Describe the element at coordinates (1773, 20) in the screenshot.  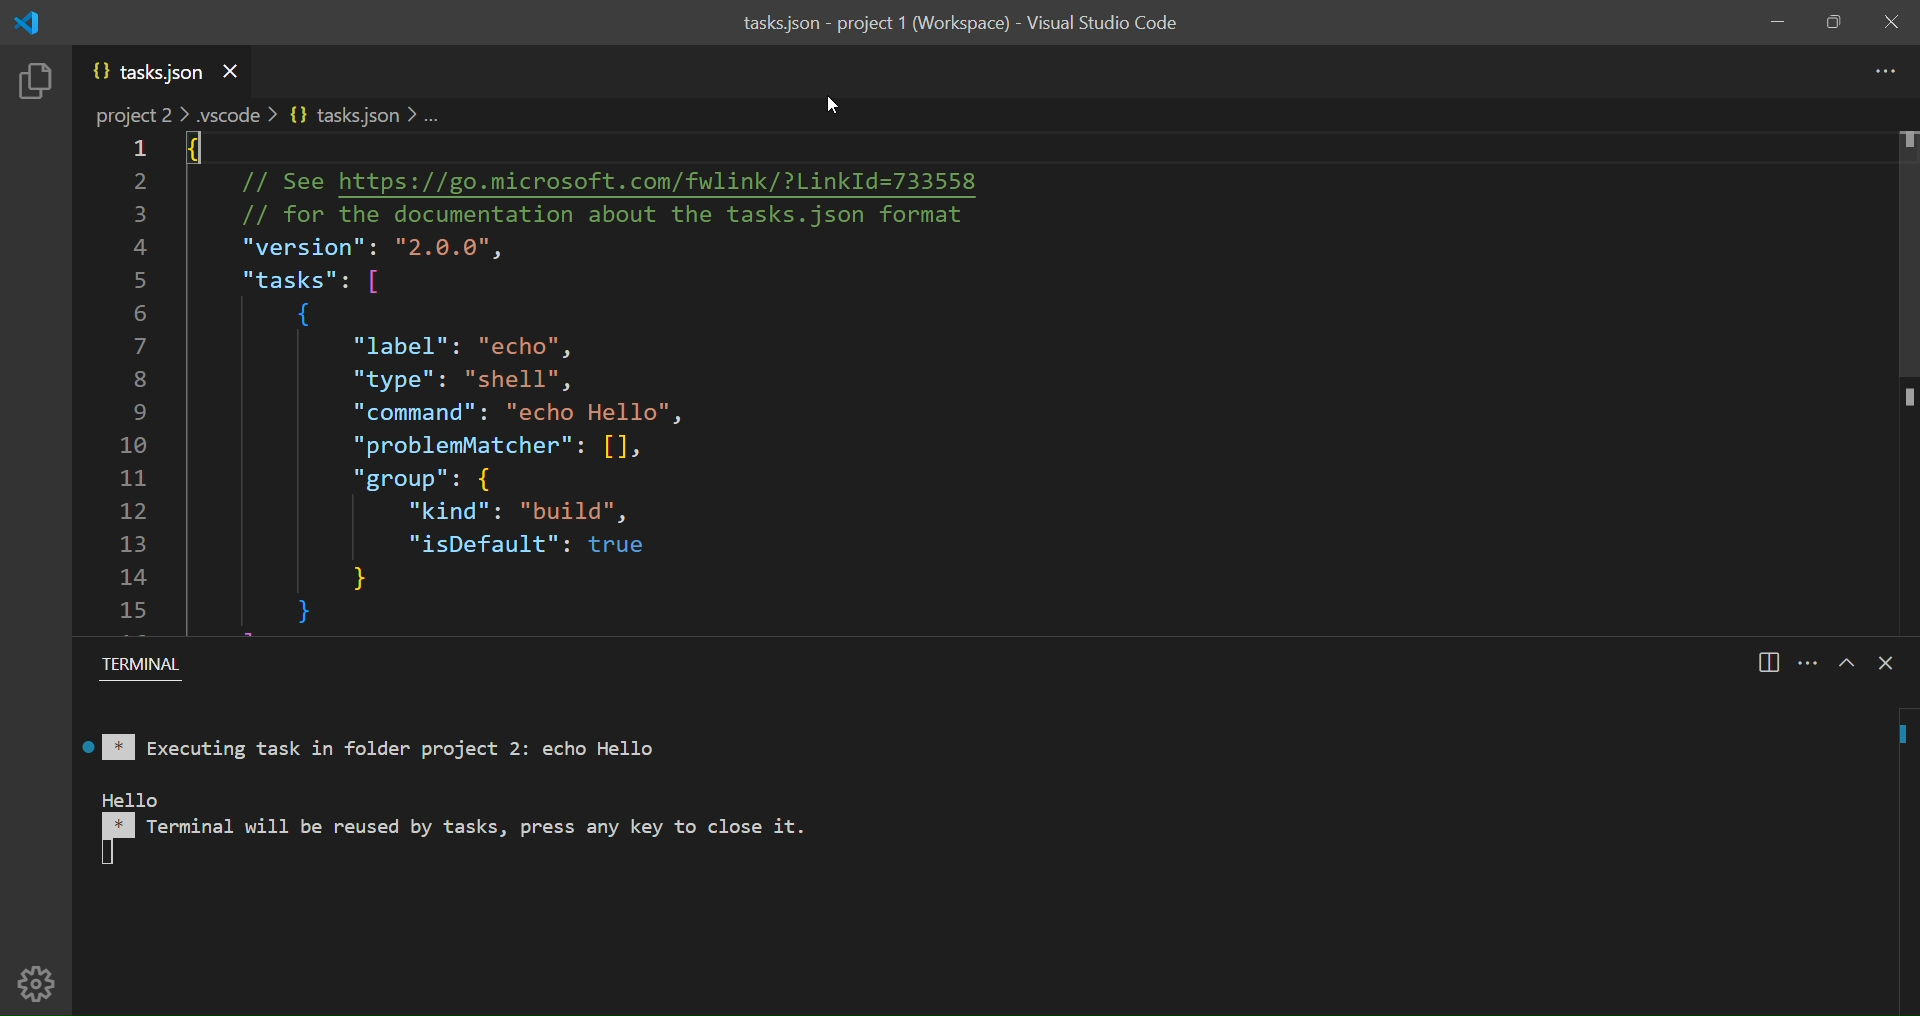
I see `minimize` at that location.